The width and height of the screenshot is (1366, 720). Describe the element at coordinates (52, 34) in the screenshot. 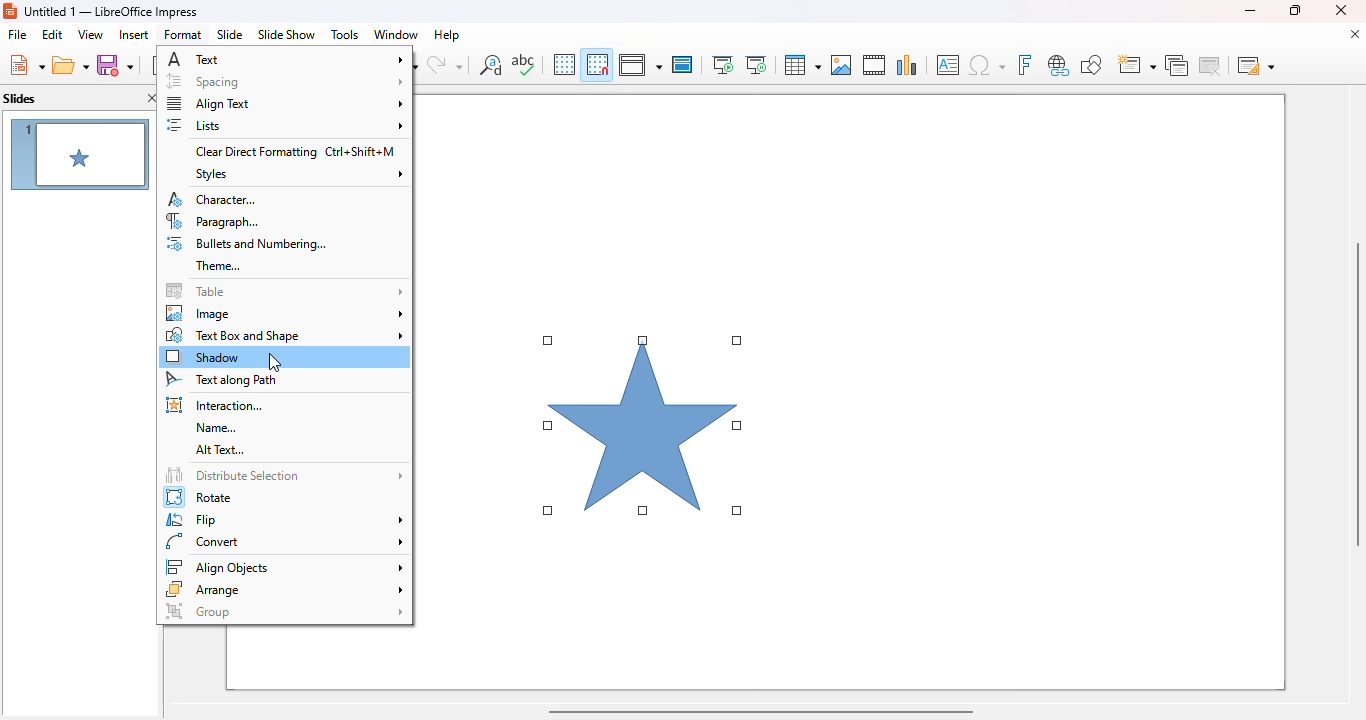

I see `edit` at that location.